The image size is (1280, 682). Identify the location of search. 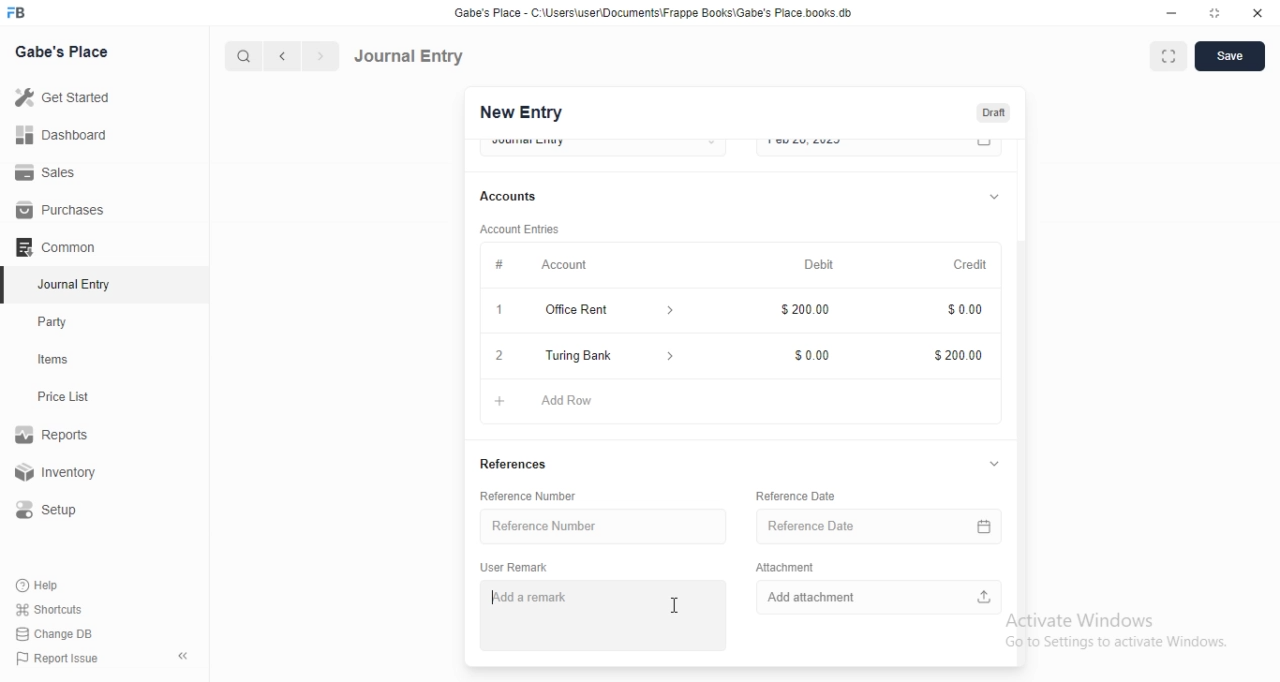
(241, 56).